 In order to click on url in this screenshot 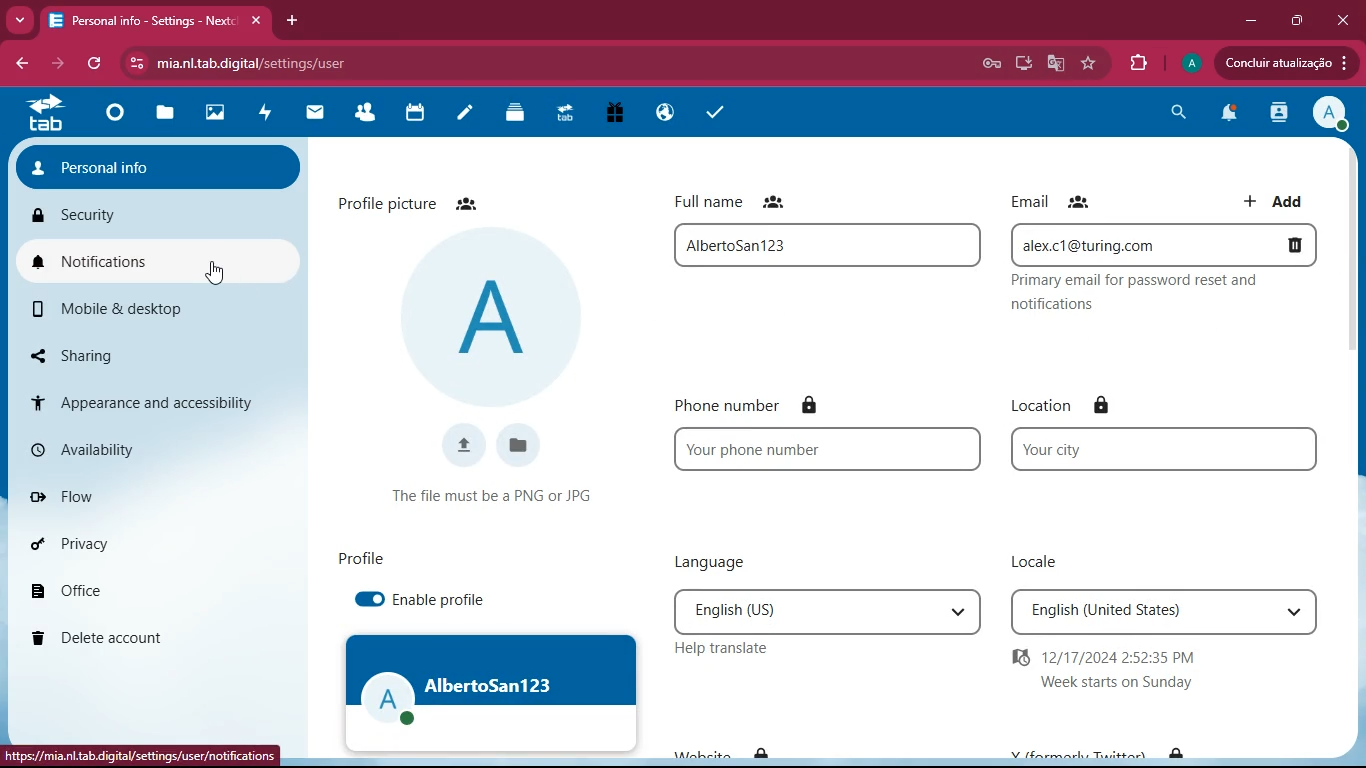, I will do `click(143, 756)`.